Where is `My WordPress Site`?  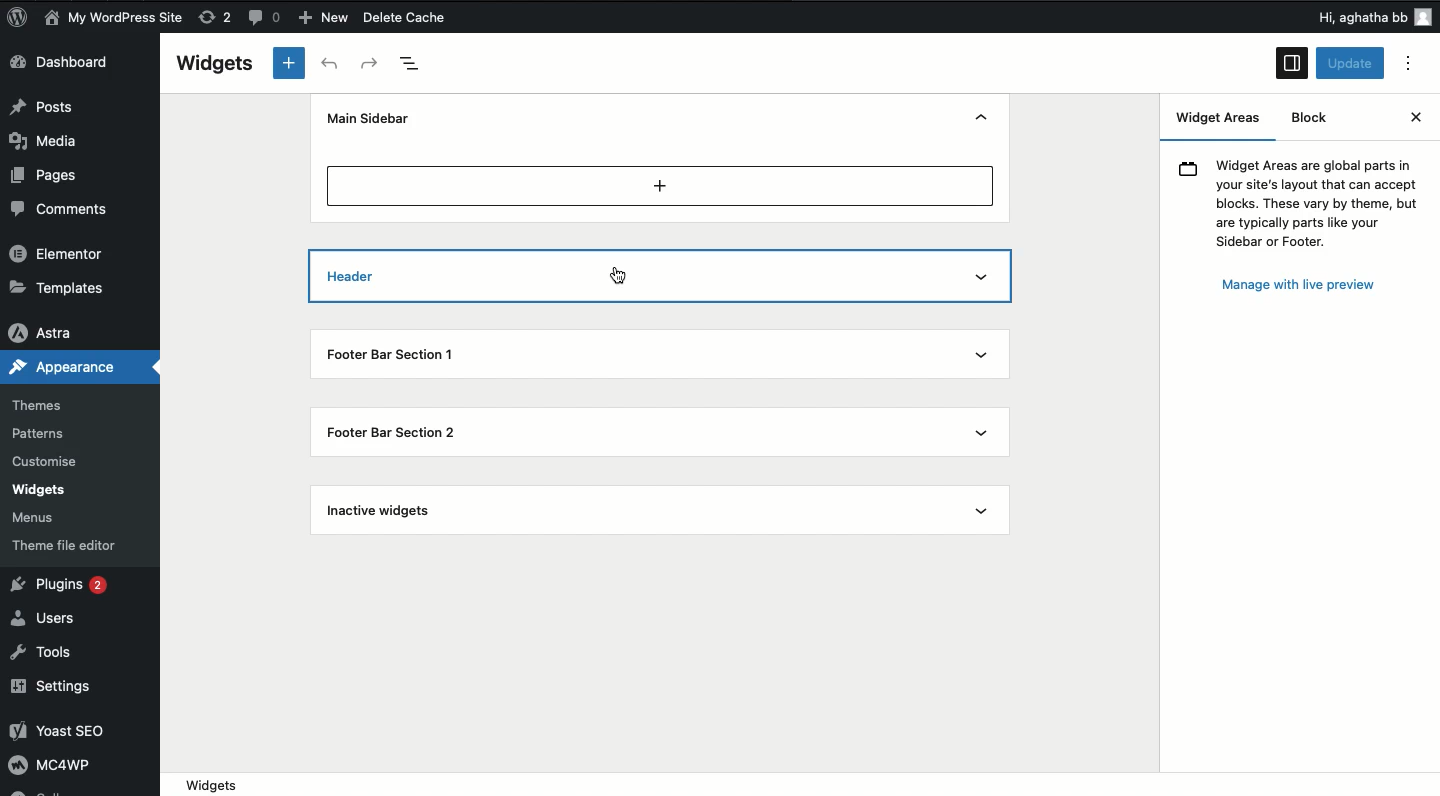 My WordPress Site is located at coordinates (113, 18).